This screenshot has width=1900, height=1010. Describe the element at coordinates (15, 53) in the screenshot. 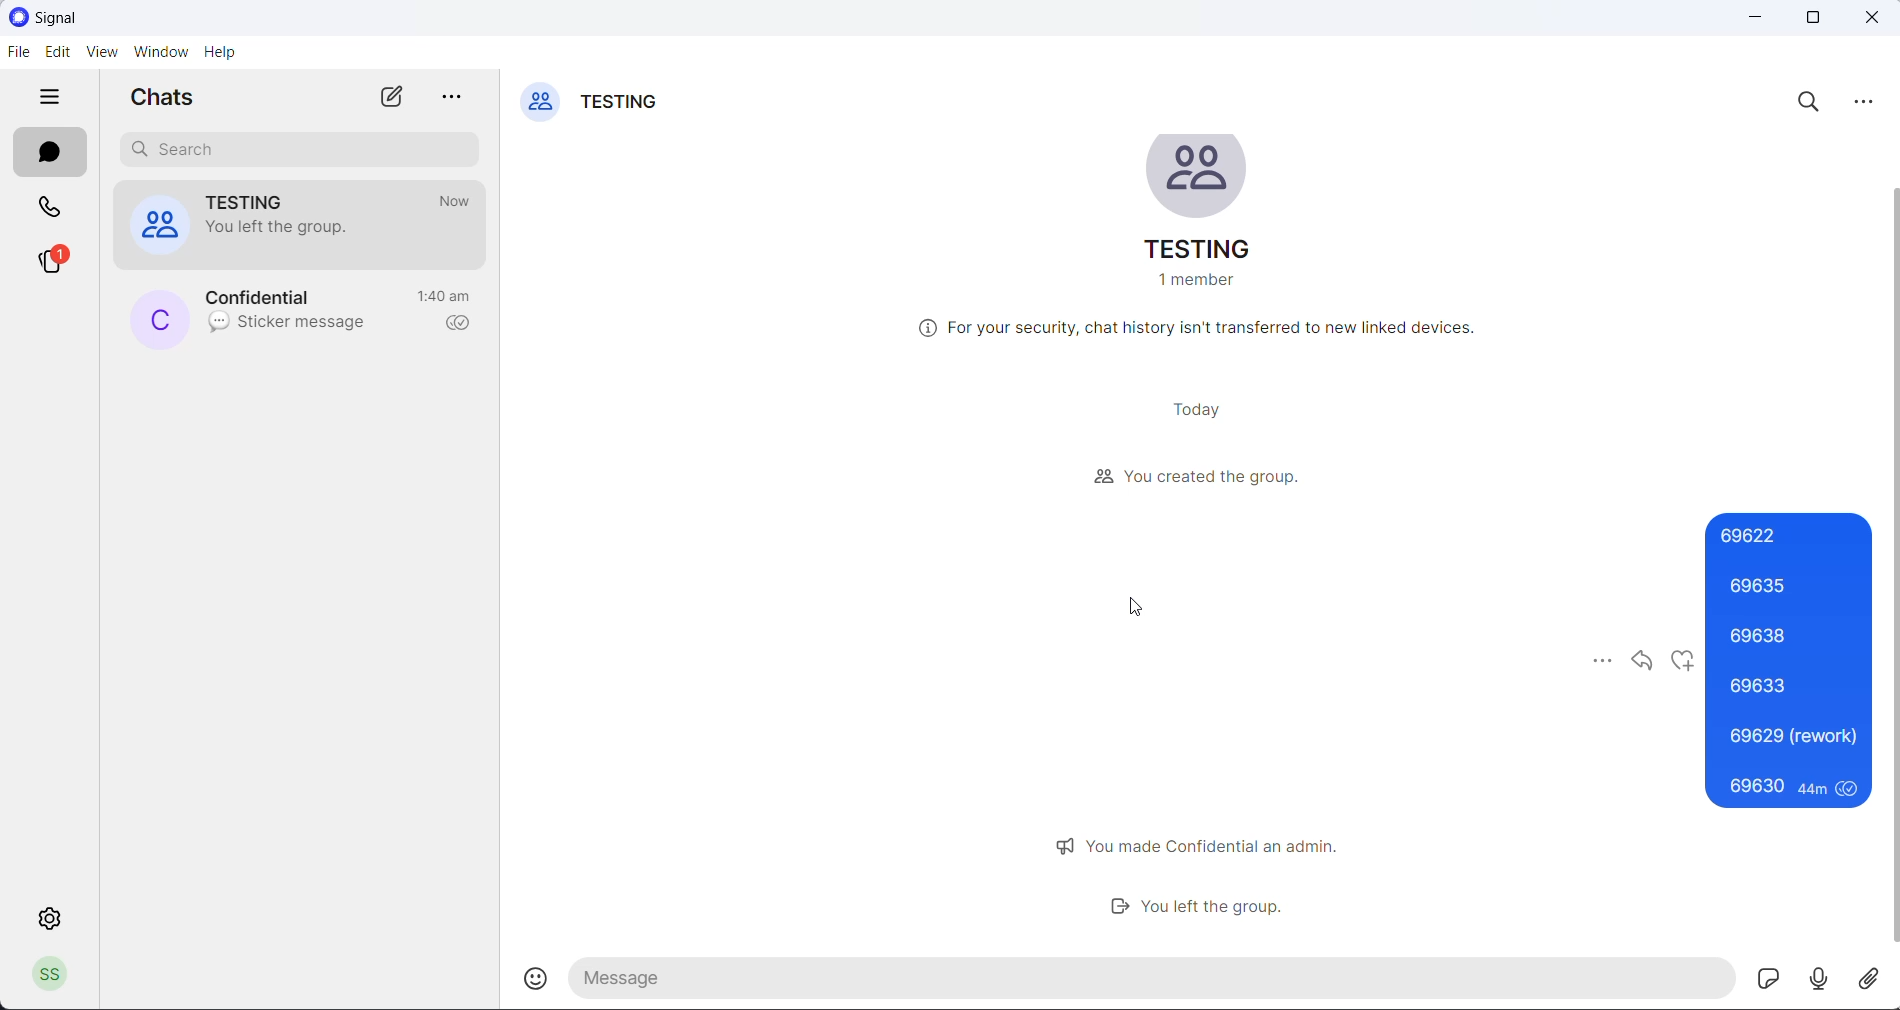

I see `file` at that location.